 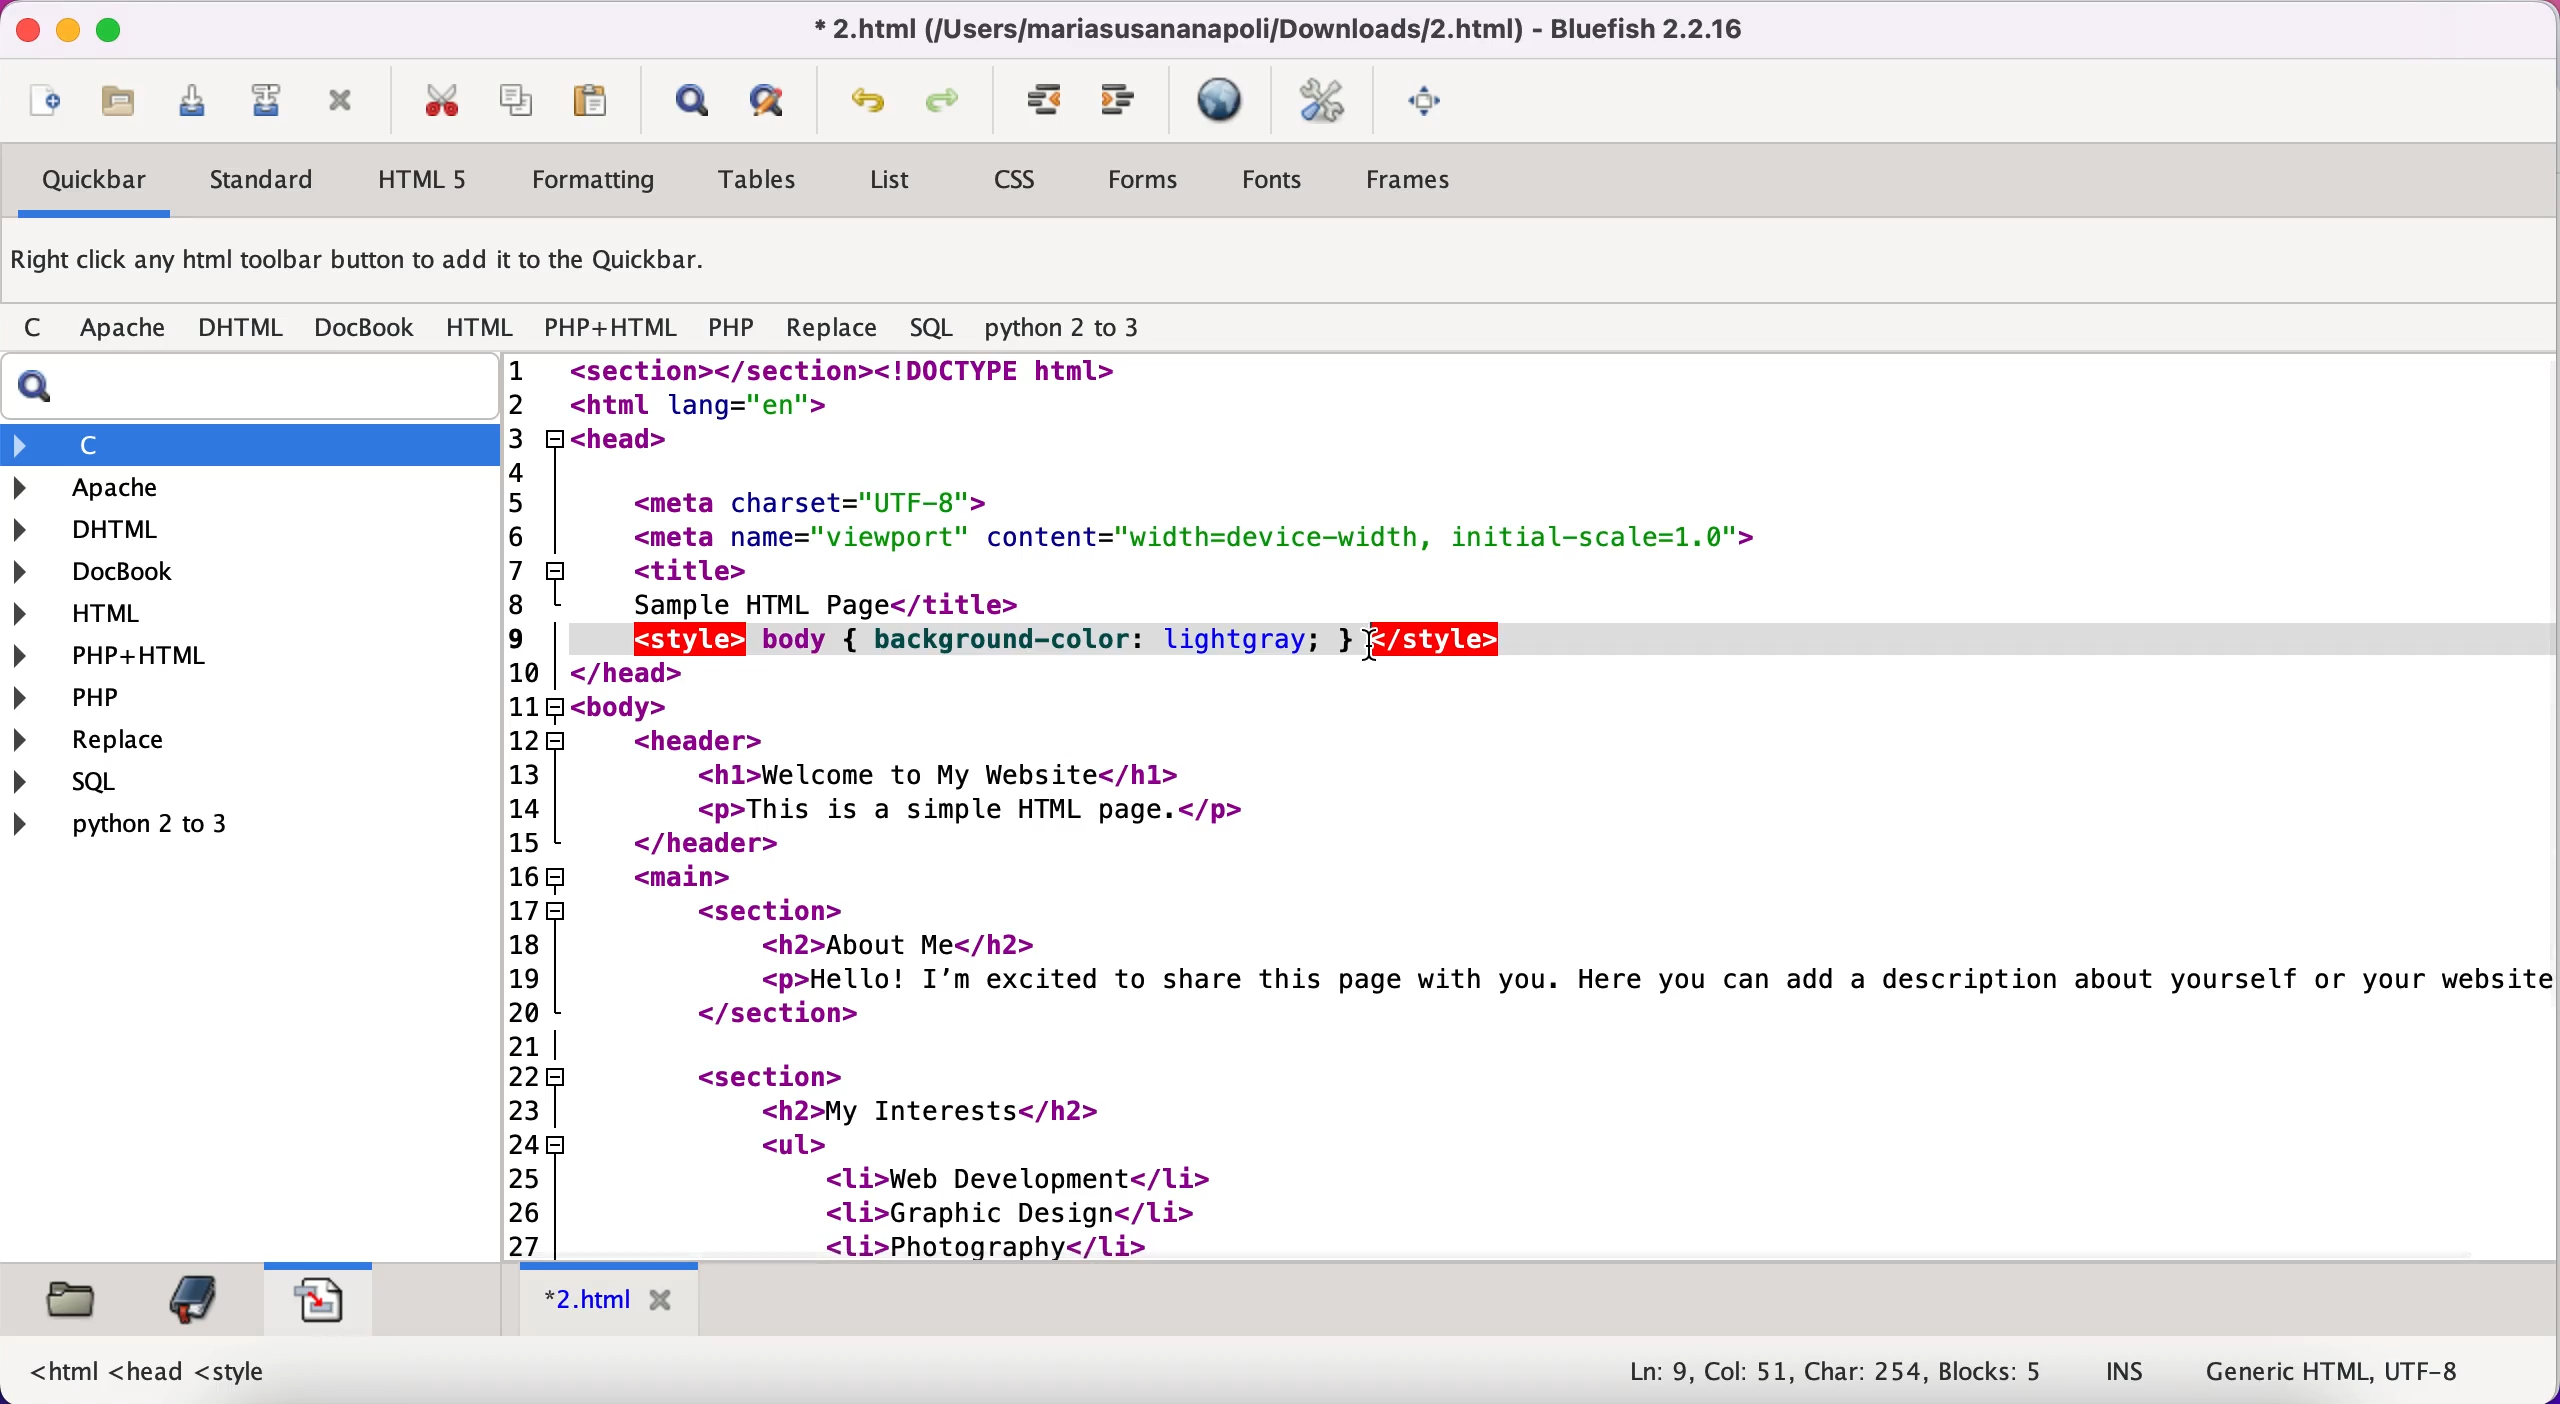 What do you see at coordinates (1323, 103) in the screenshot?
I see `edit preferences` at bounding box center [1323, 103].